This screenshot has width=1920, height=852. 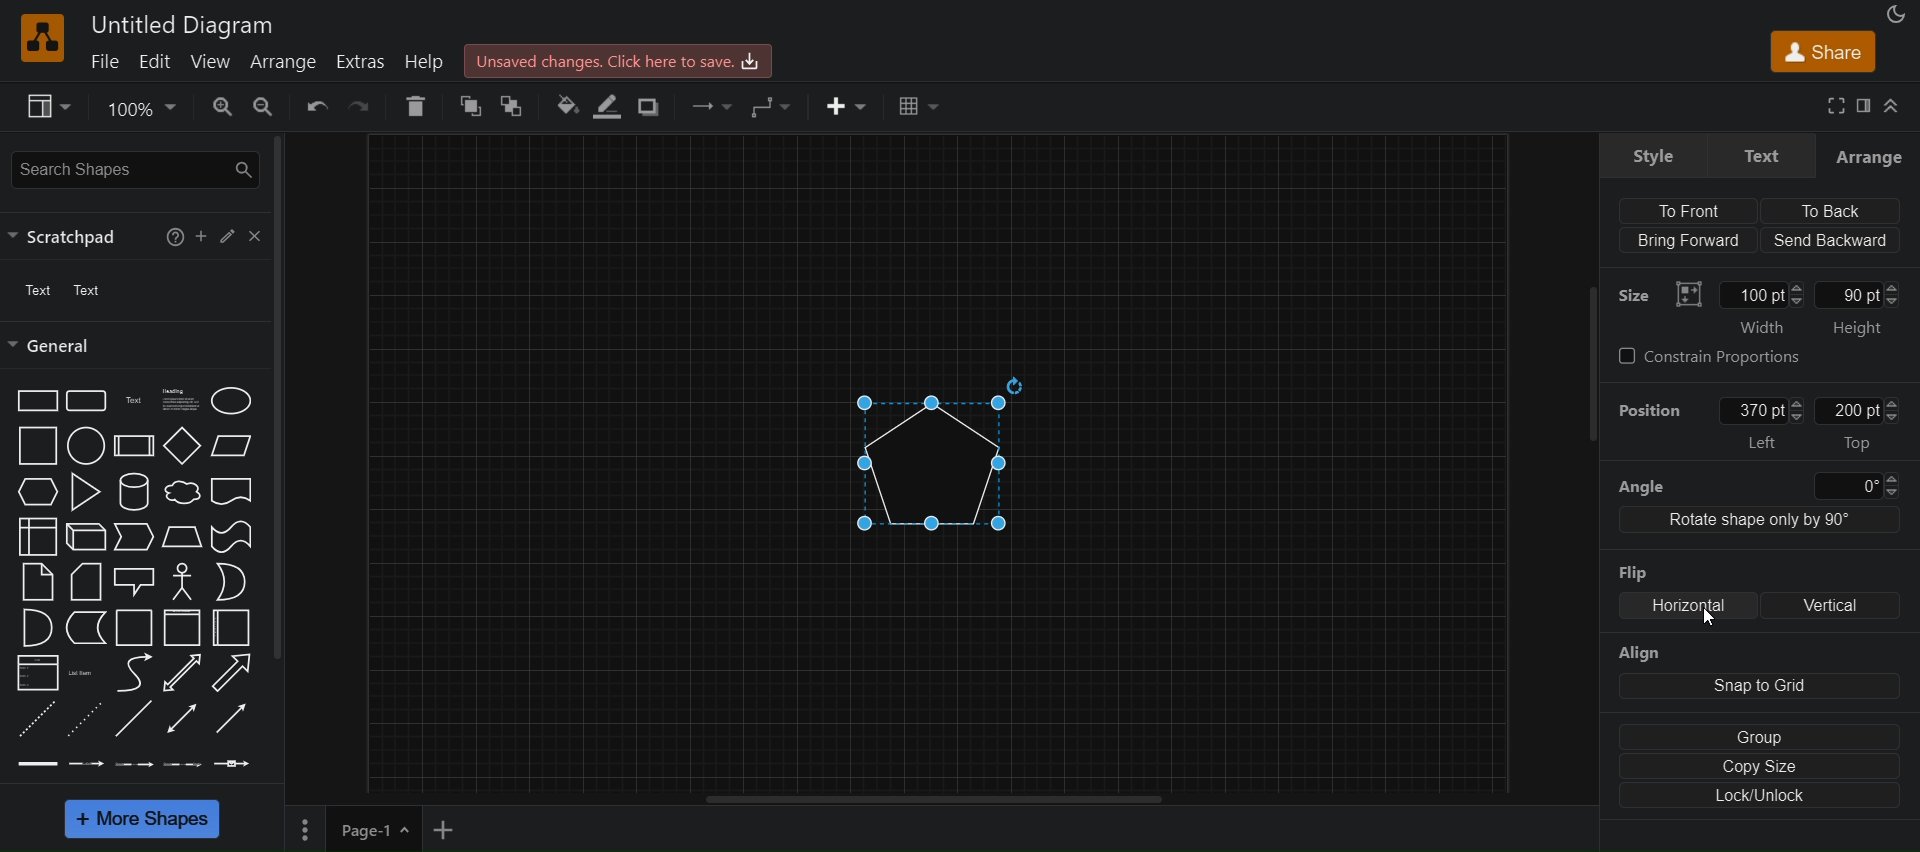 What do you see at coordinates (916, 104) in the screenshot?
I see `table` at bounding box center [916, 104].